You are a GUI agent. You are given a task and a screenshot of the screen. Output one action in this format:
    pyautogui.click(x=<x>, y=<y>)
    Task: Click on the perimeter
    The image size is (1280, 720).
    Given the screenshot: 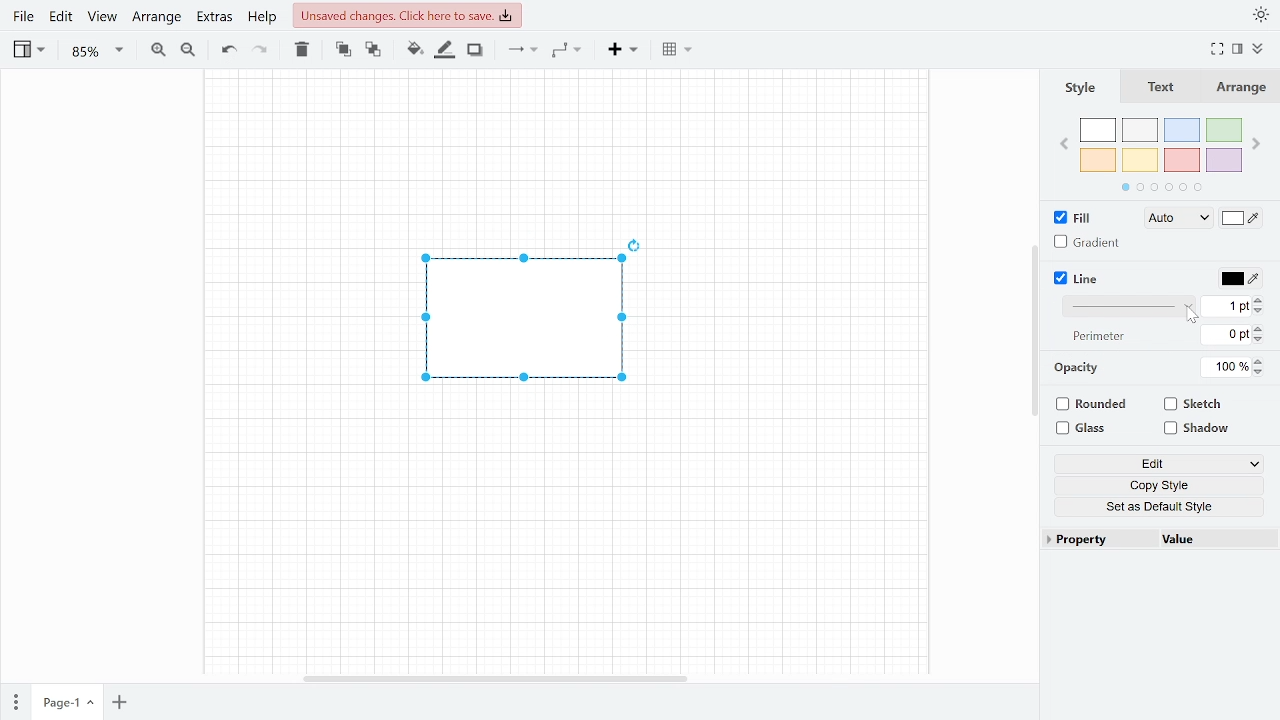 What is the action you would take?
    pyautogui.click(x=1099, y=336)
    